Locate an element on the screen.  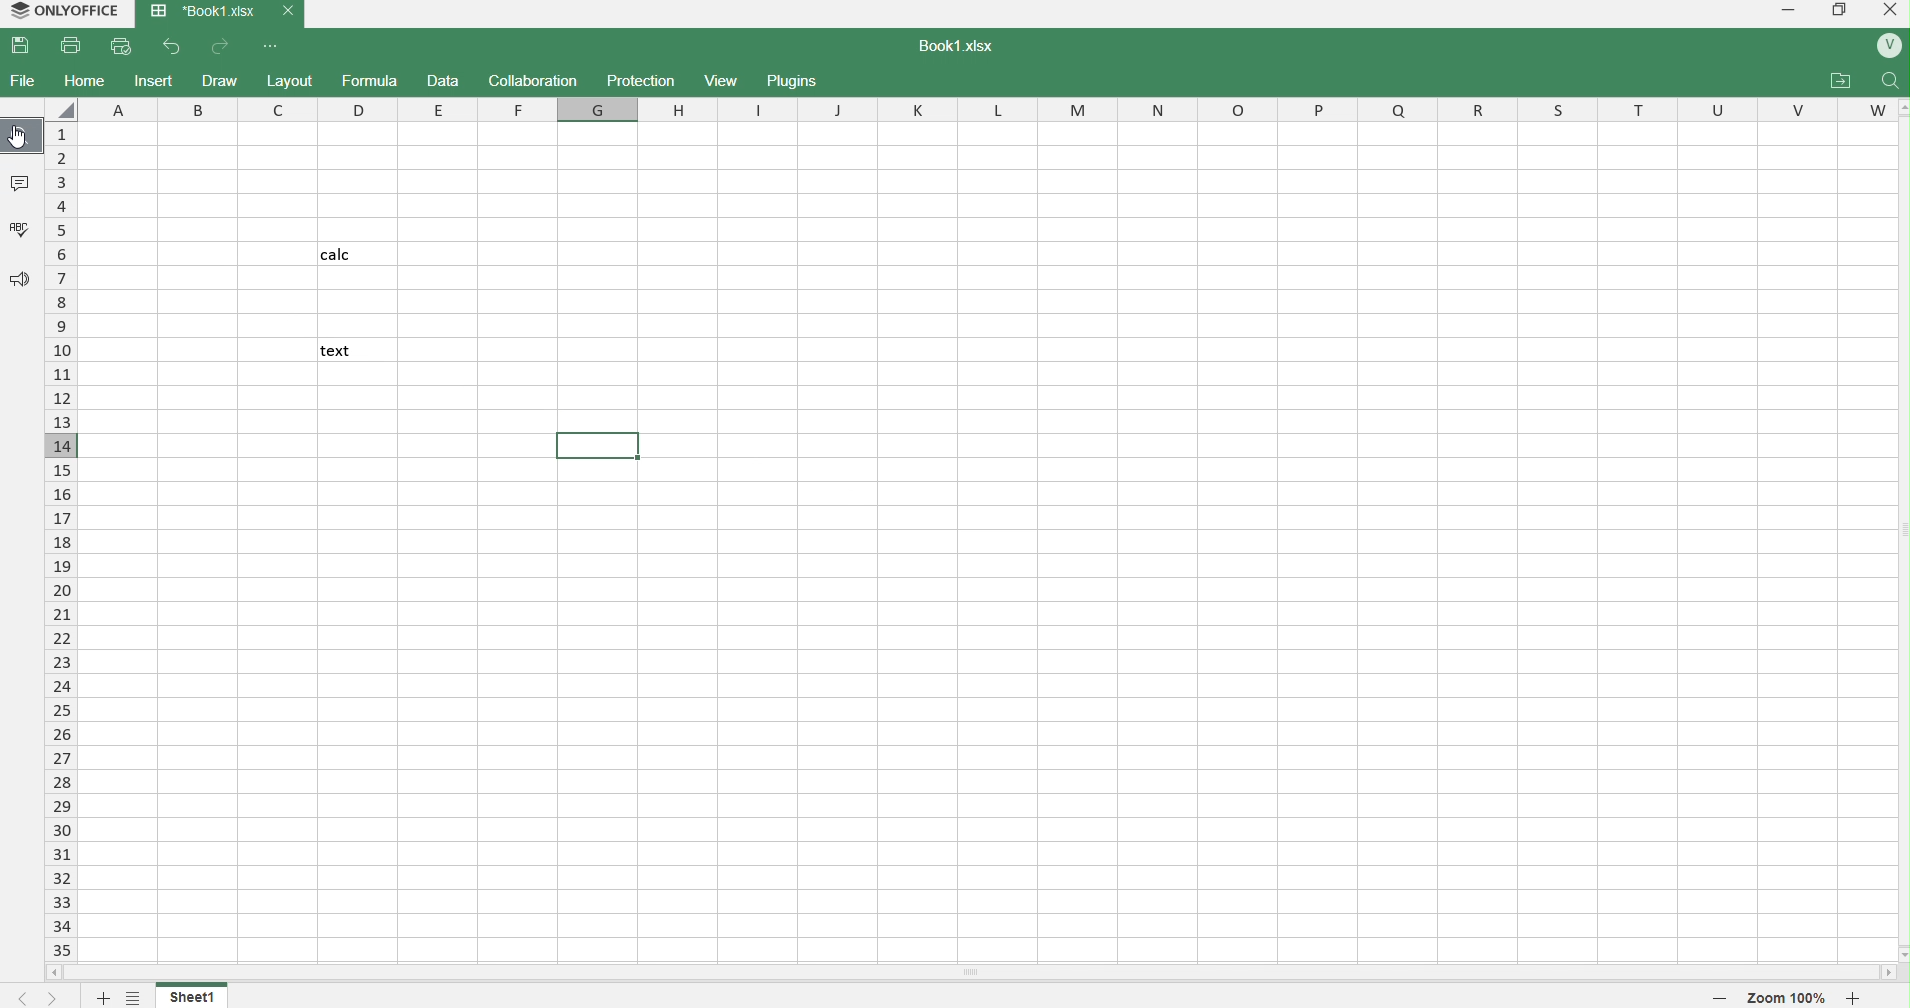
close tab is located at coordinates (288, 14).